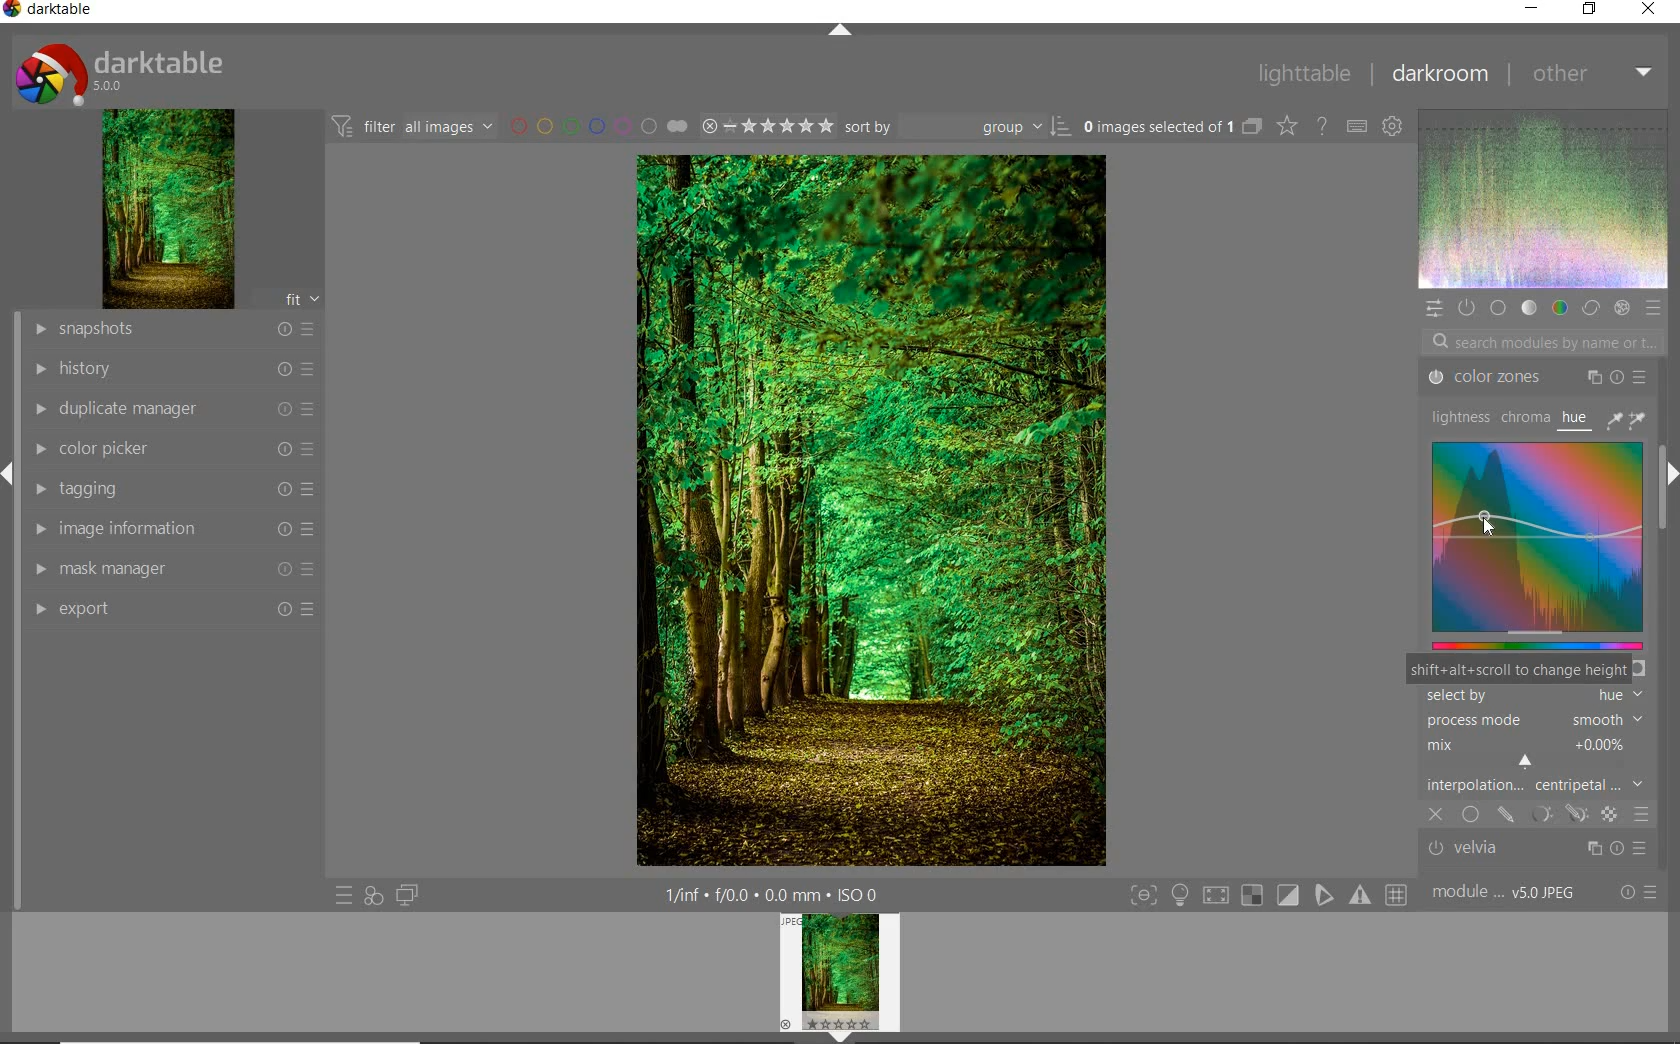 Image resolution: width=1680 pixels, height=1044 pixels. Describe the element at coordinates (1540, 754) in the screenshot. I see `mix` at that location.